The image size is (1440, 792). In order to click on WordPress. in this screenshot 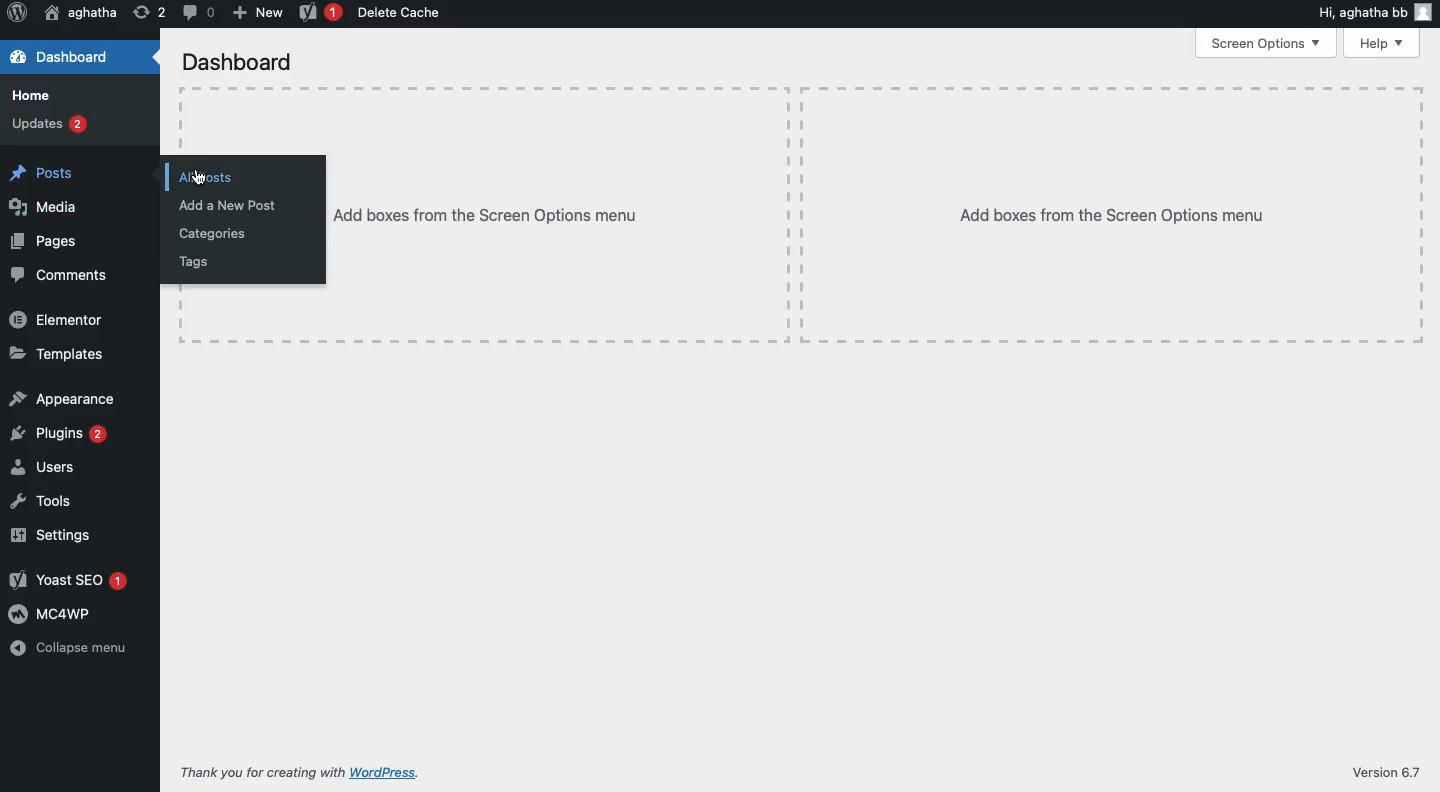, I will do `click(386, 771)`.